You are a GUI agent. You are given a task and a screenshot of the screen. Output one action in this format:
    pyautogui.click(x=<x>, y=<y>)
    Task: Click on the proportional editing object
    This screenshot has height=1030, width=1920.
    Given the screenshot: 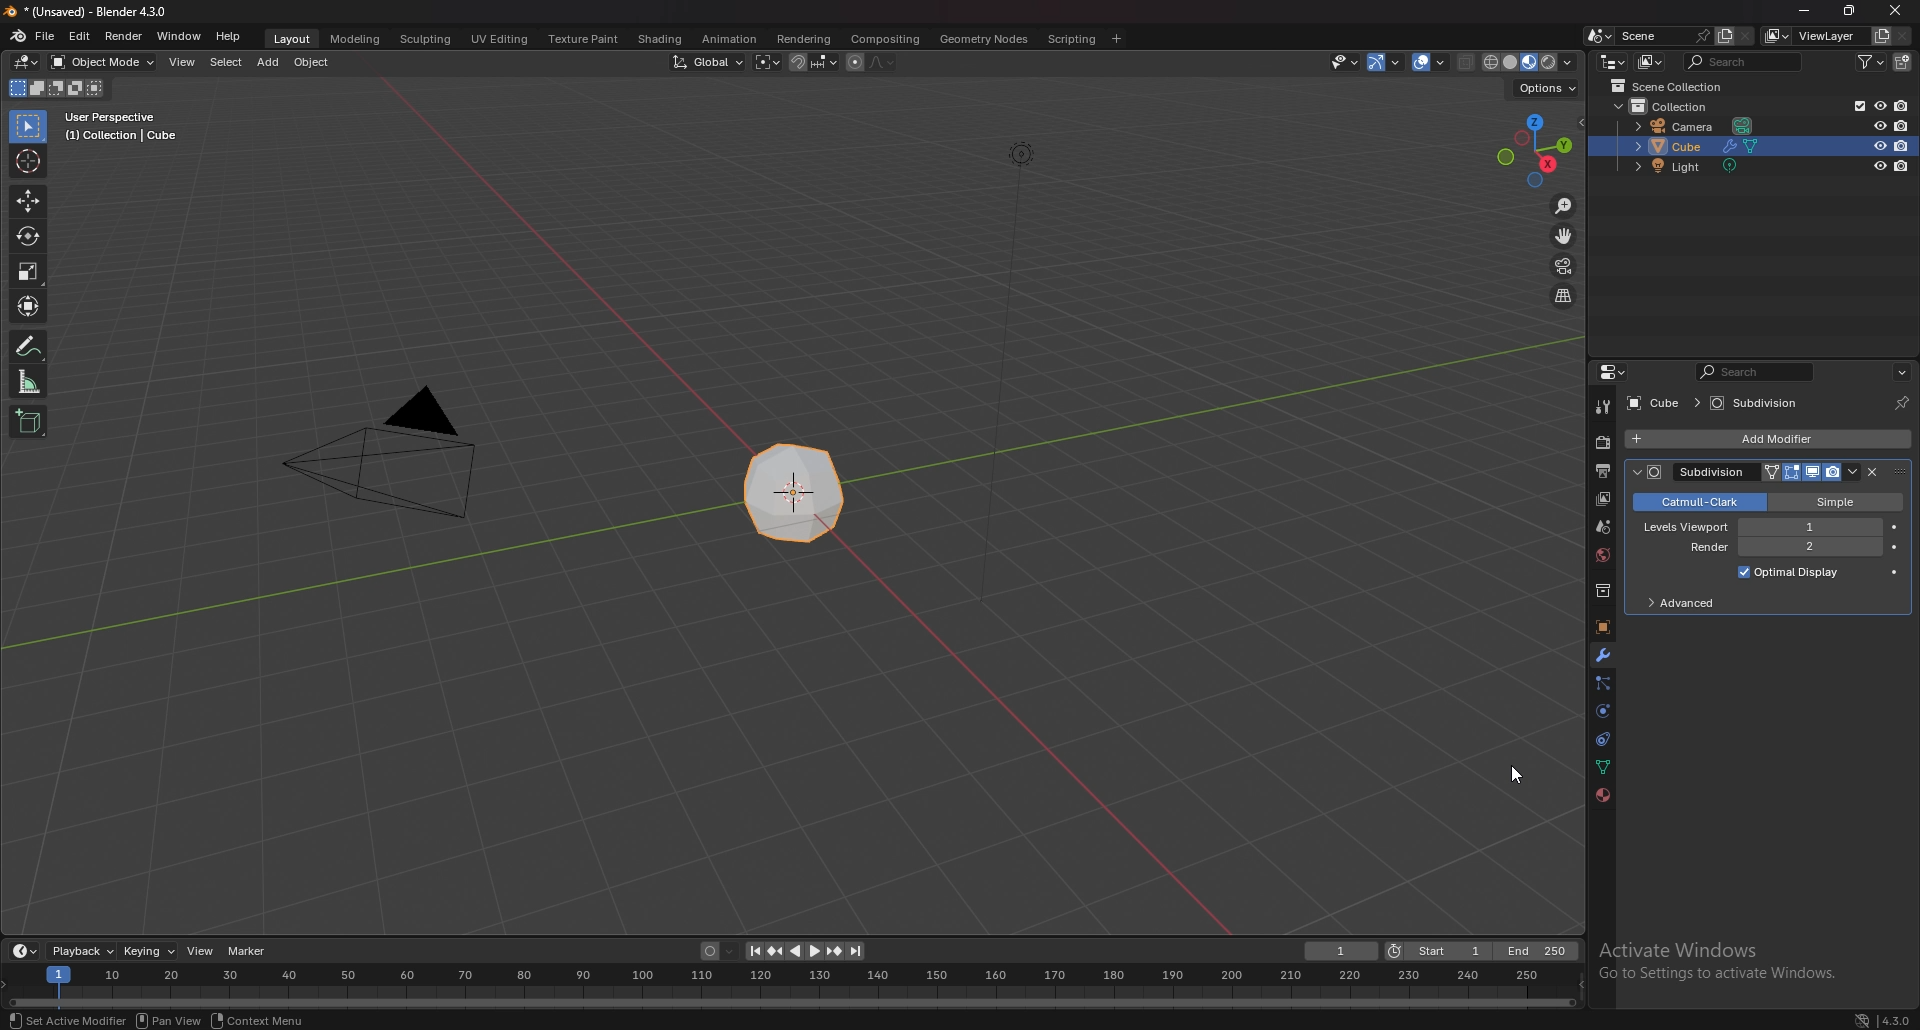 What is the action you would take?
    pyautogui.click(x=854, y=63)
    